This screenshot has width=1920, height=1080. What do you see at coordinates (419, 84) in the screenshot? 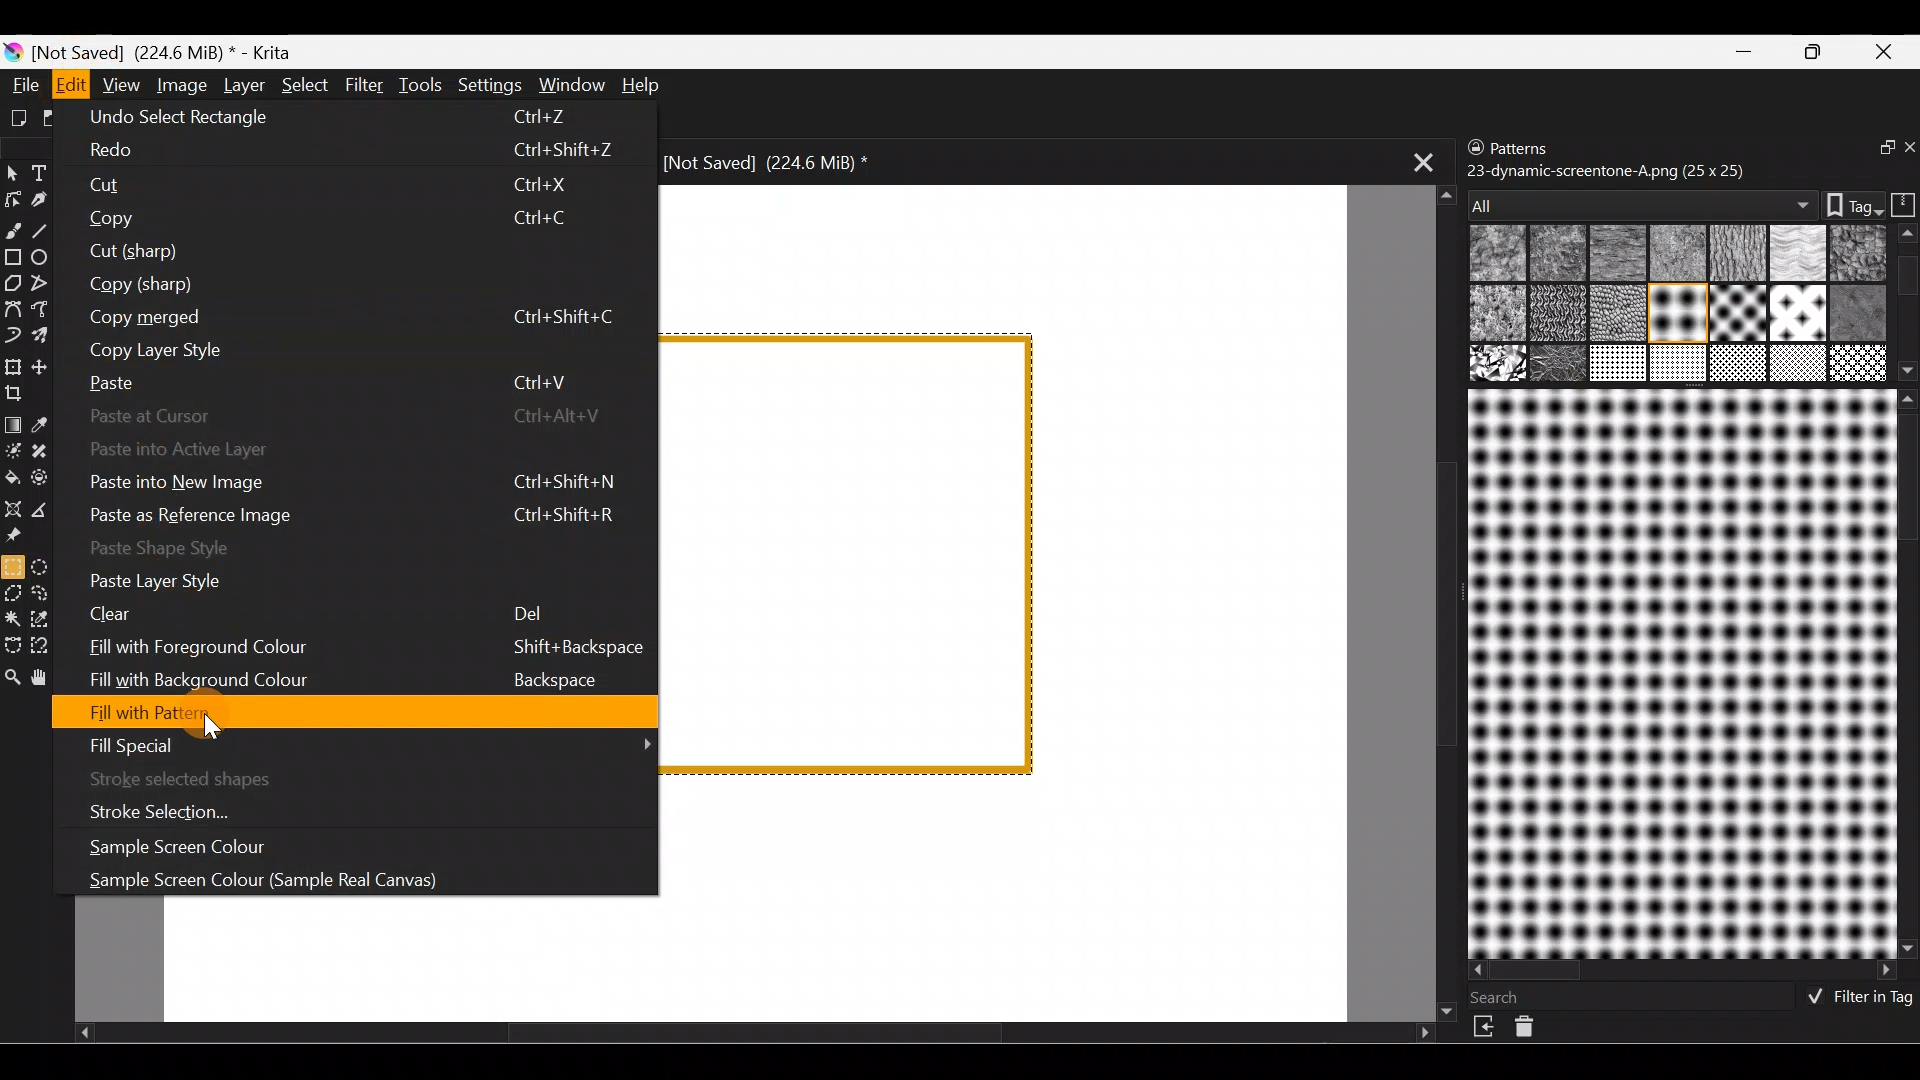
I see `Tools` at bounding box center [419, 84].